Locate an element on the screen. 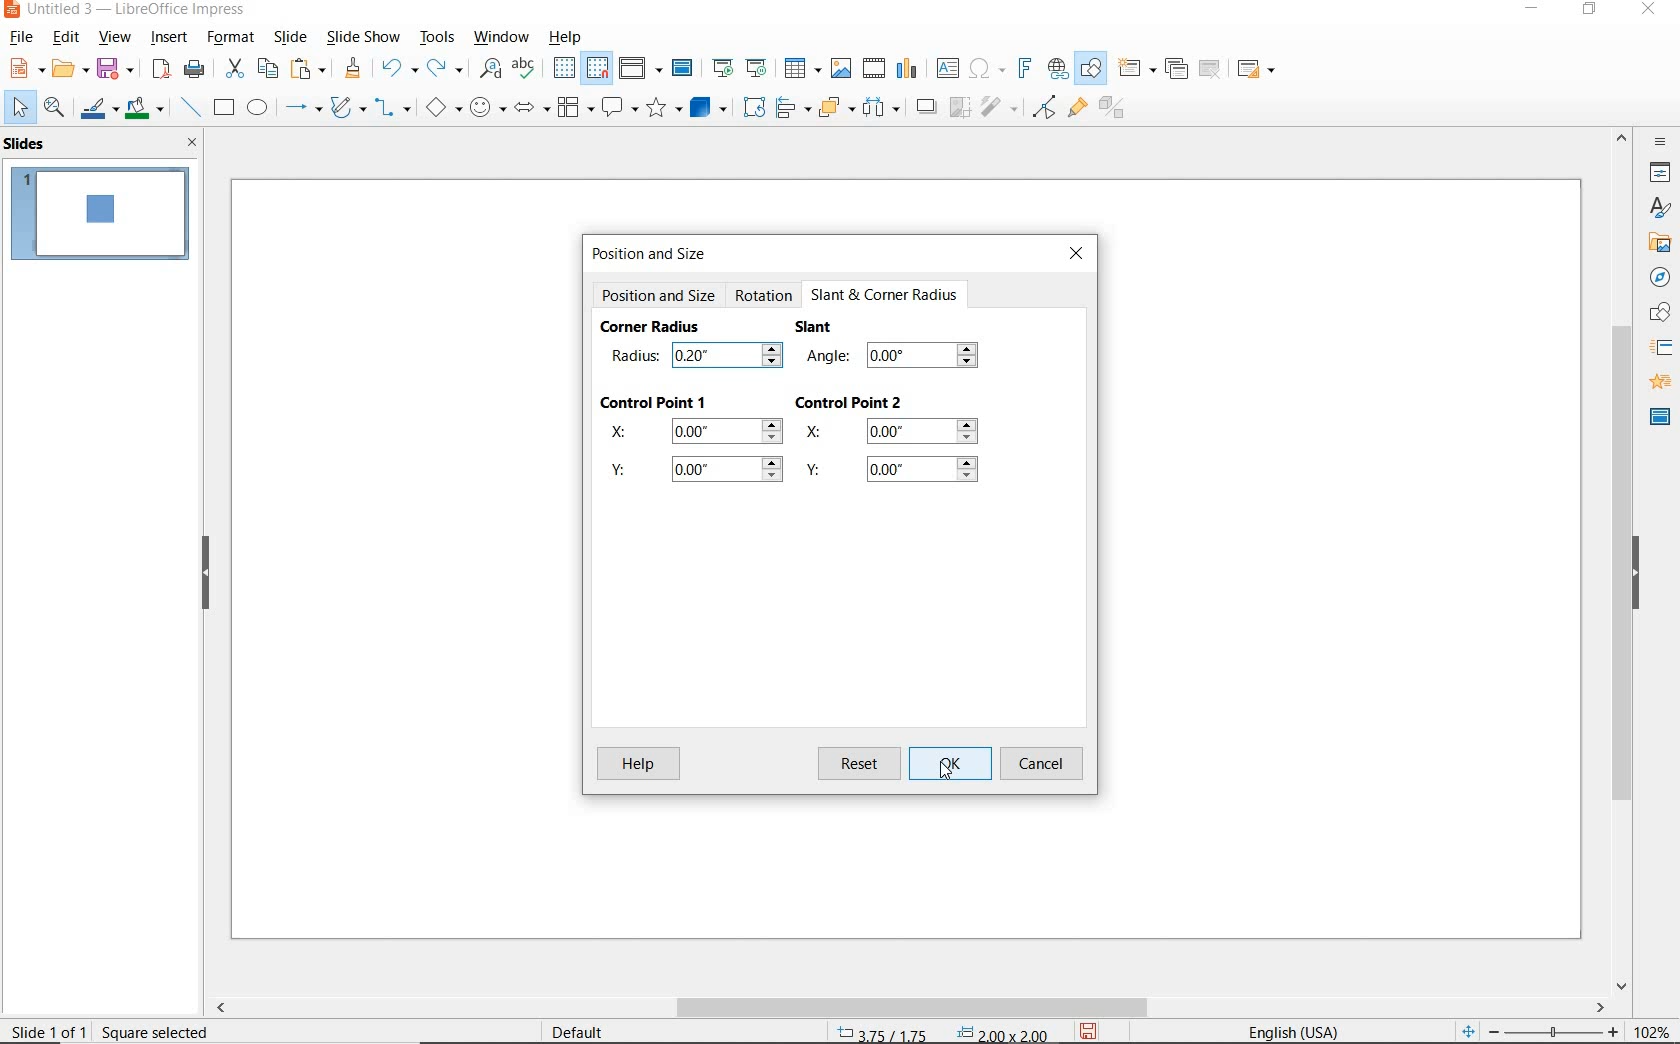 This screenshot has width=1680, height=1044. animation is located at coordinates (1657, 381).